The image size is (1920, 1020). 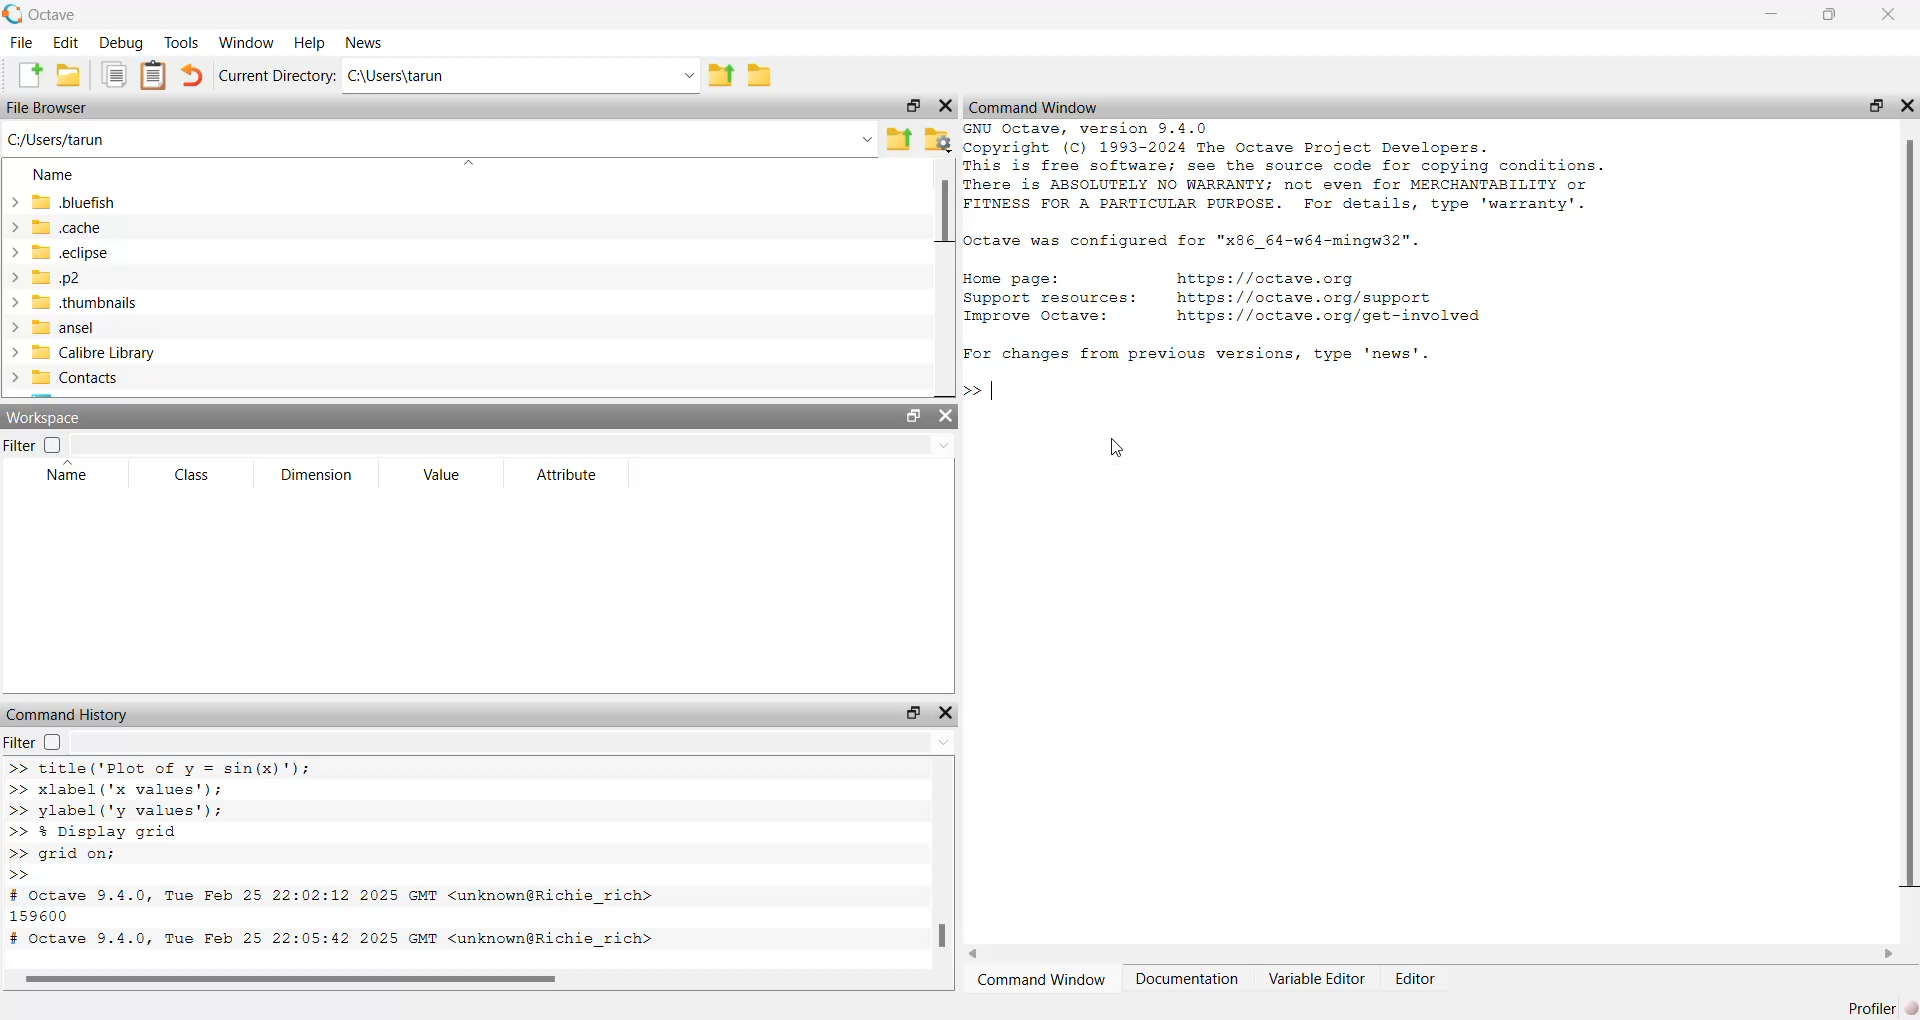 What do you see at coordinates (1828, 16) in the screenshot?
I see `resize` at bounding box center [1828, 16].